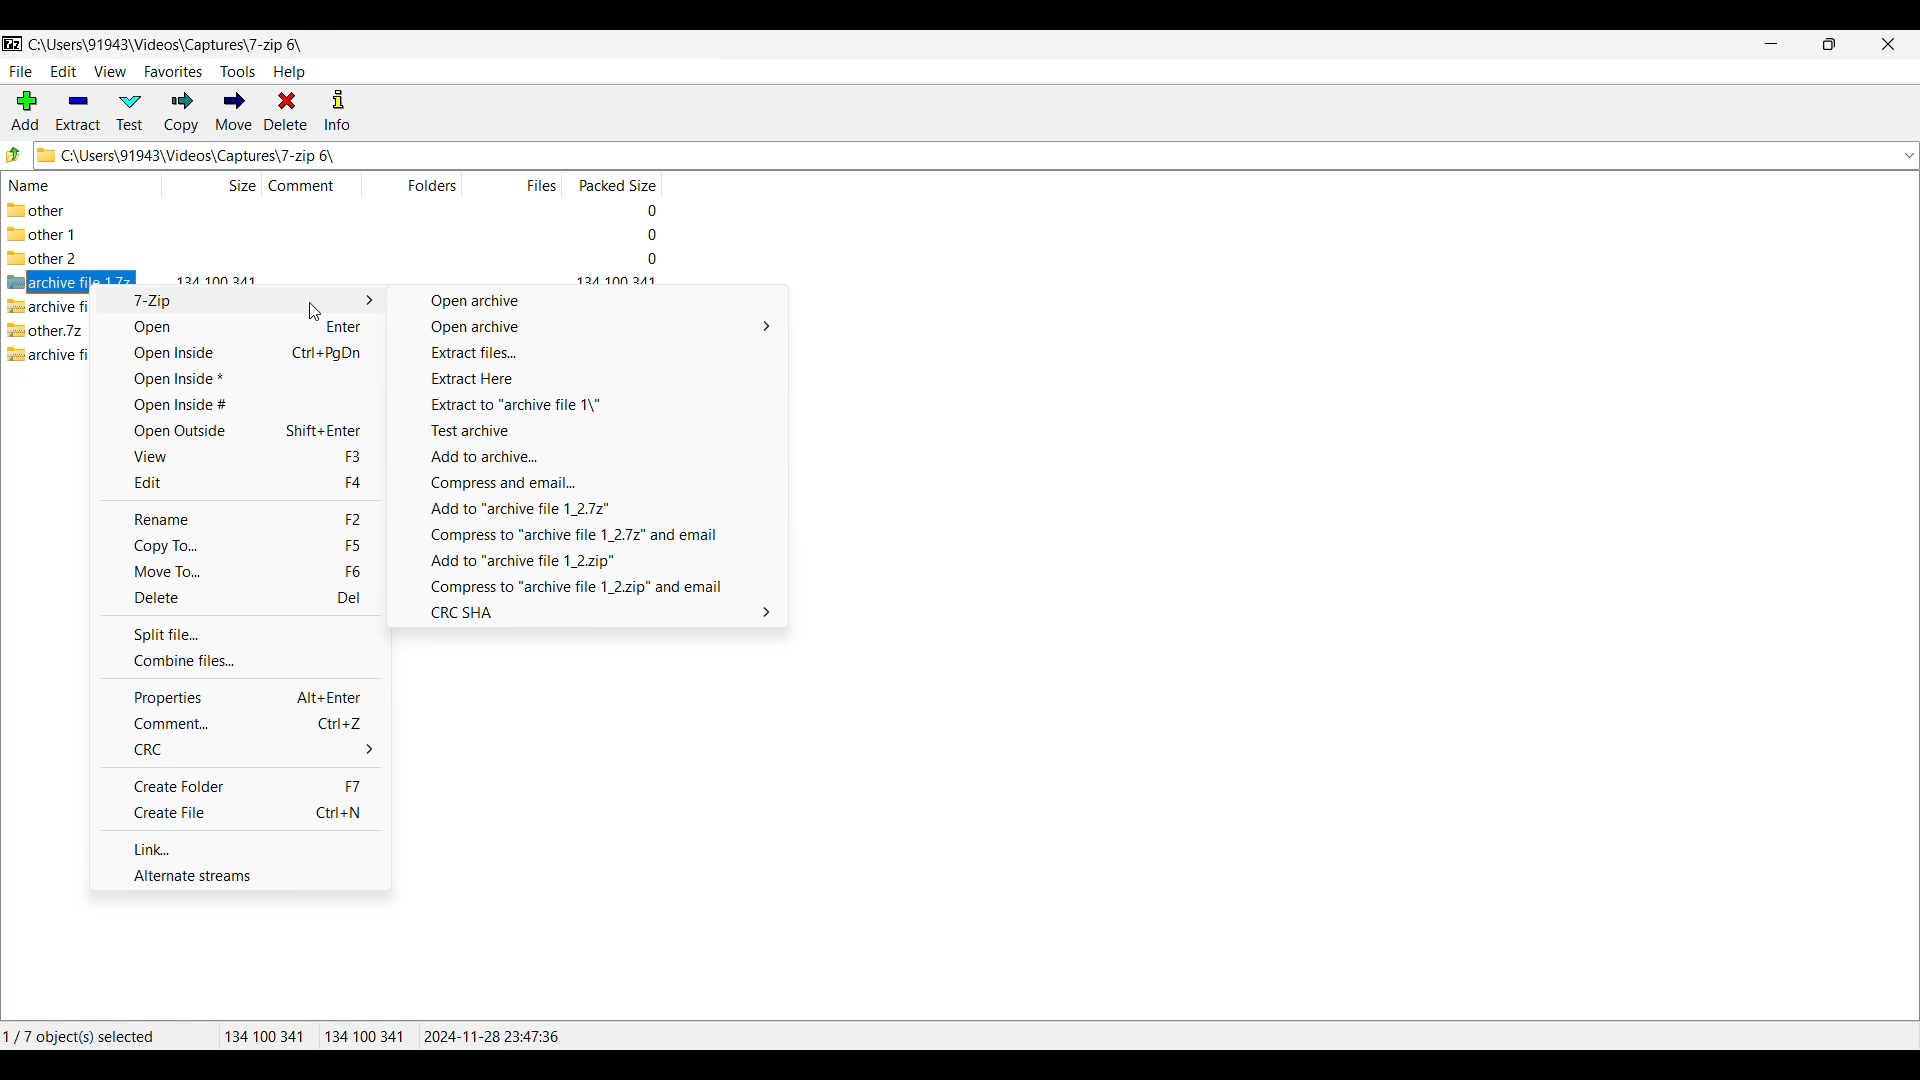 This screenshot has width=1920, height=1080. What do you see at coordinates (25, 110) in the screenshot?
I see `Add` at bounding box center [25, 110].